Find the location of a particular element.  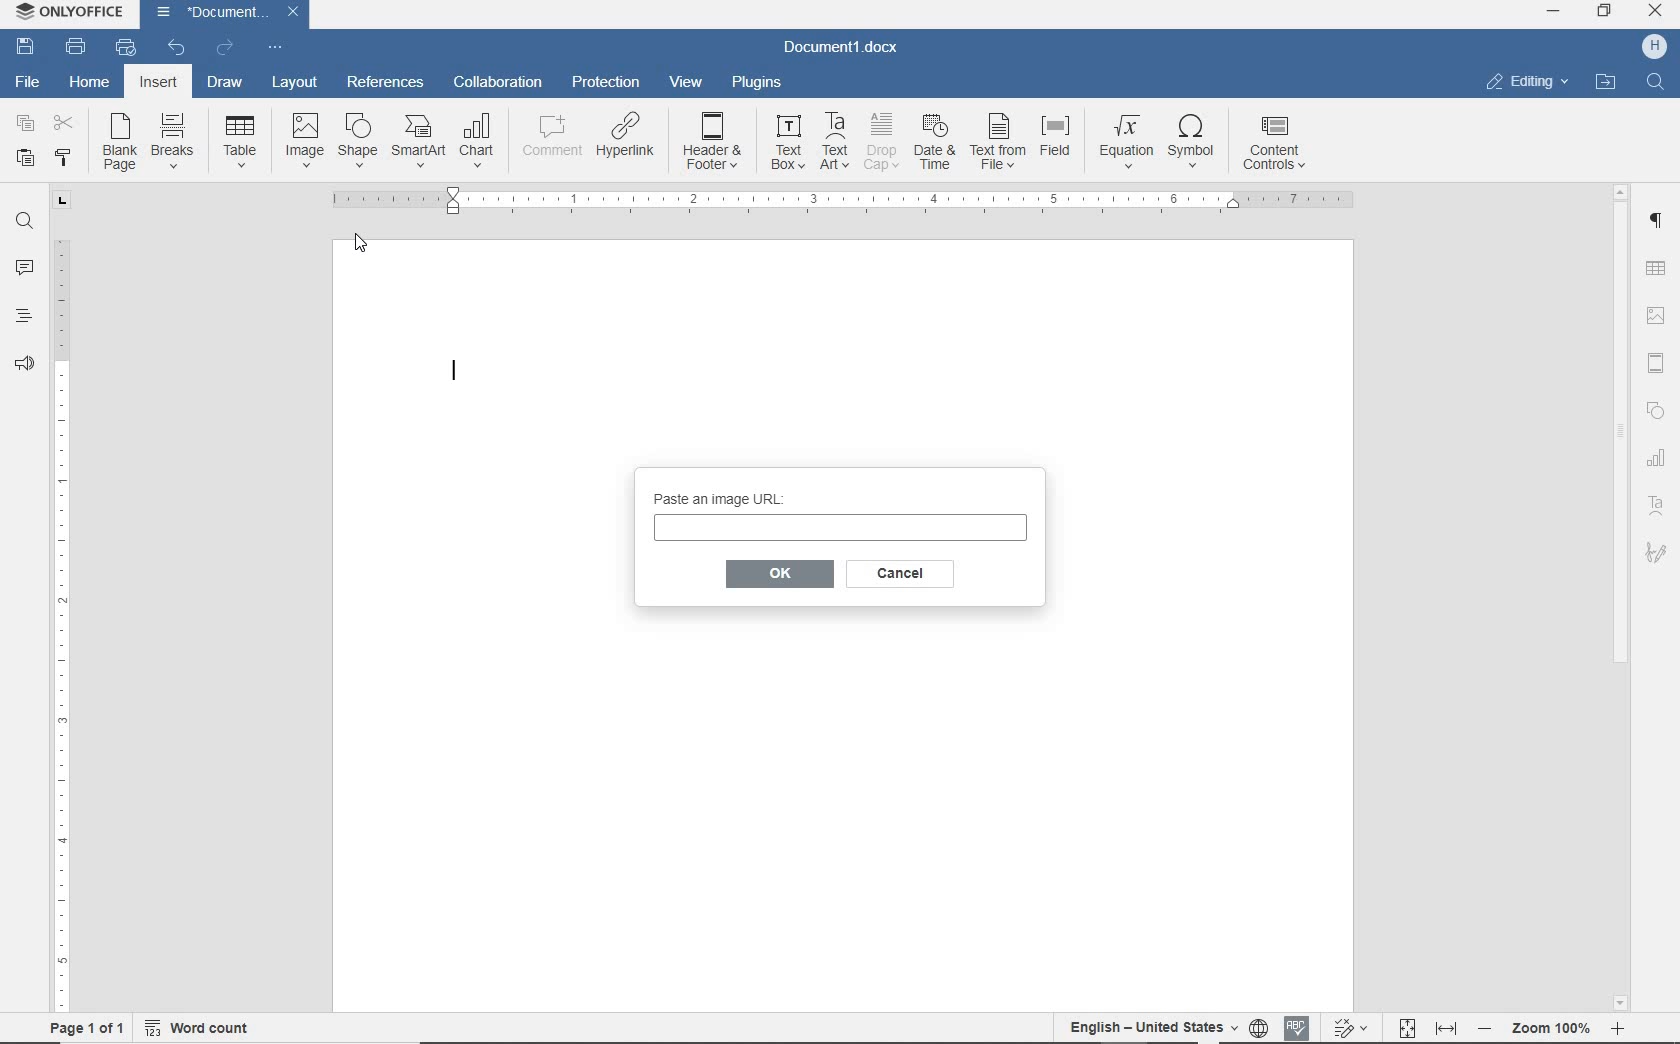

redo is located at coordinates (224, 48).